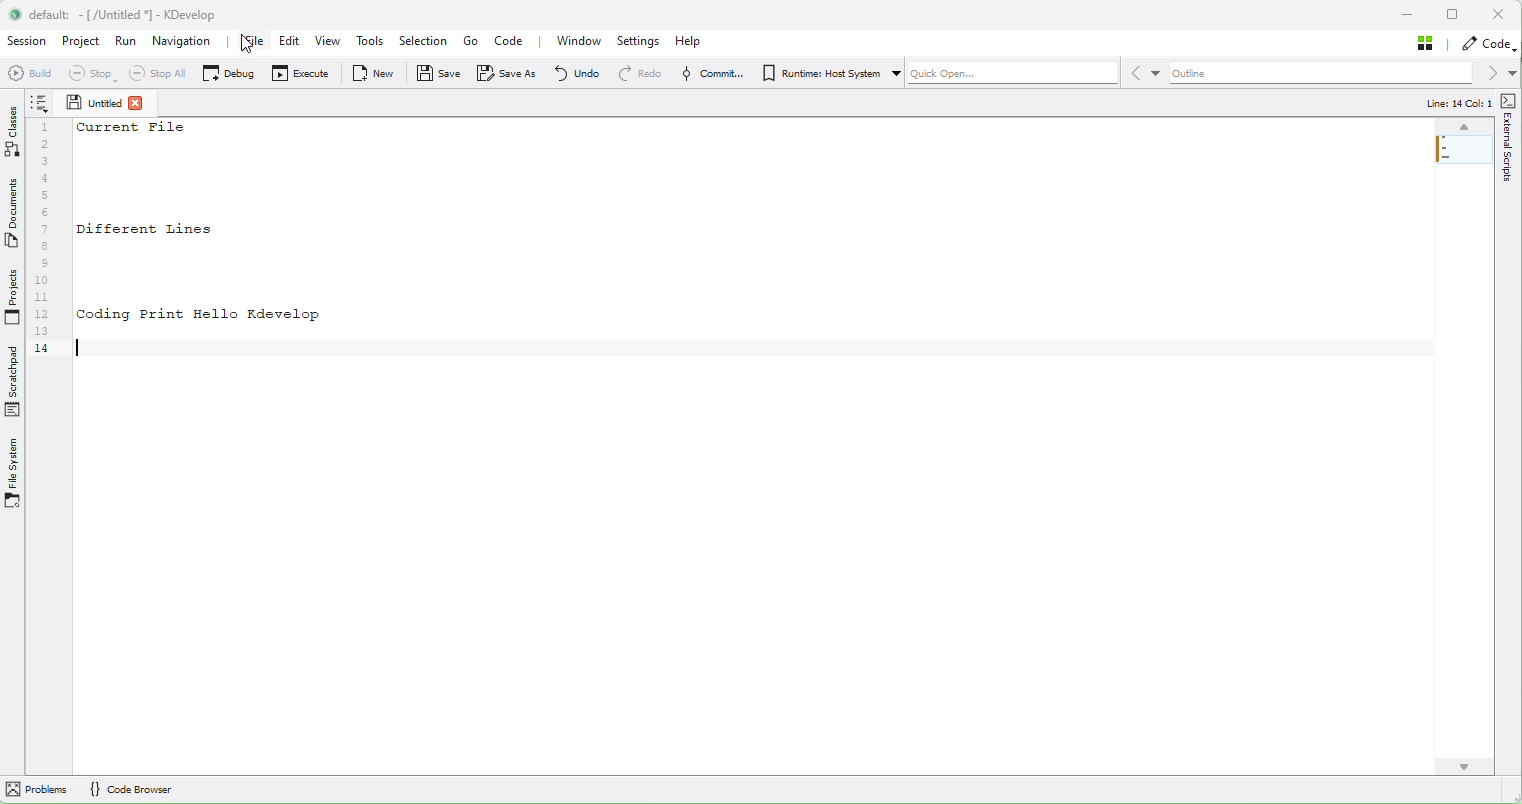 The width and height of the screenshot is (1522, 804). What do you see at coordinates (1465, 173) in the screenshot?
I see `Mini code map` at bounding box center [1465, 173].